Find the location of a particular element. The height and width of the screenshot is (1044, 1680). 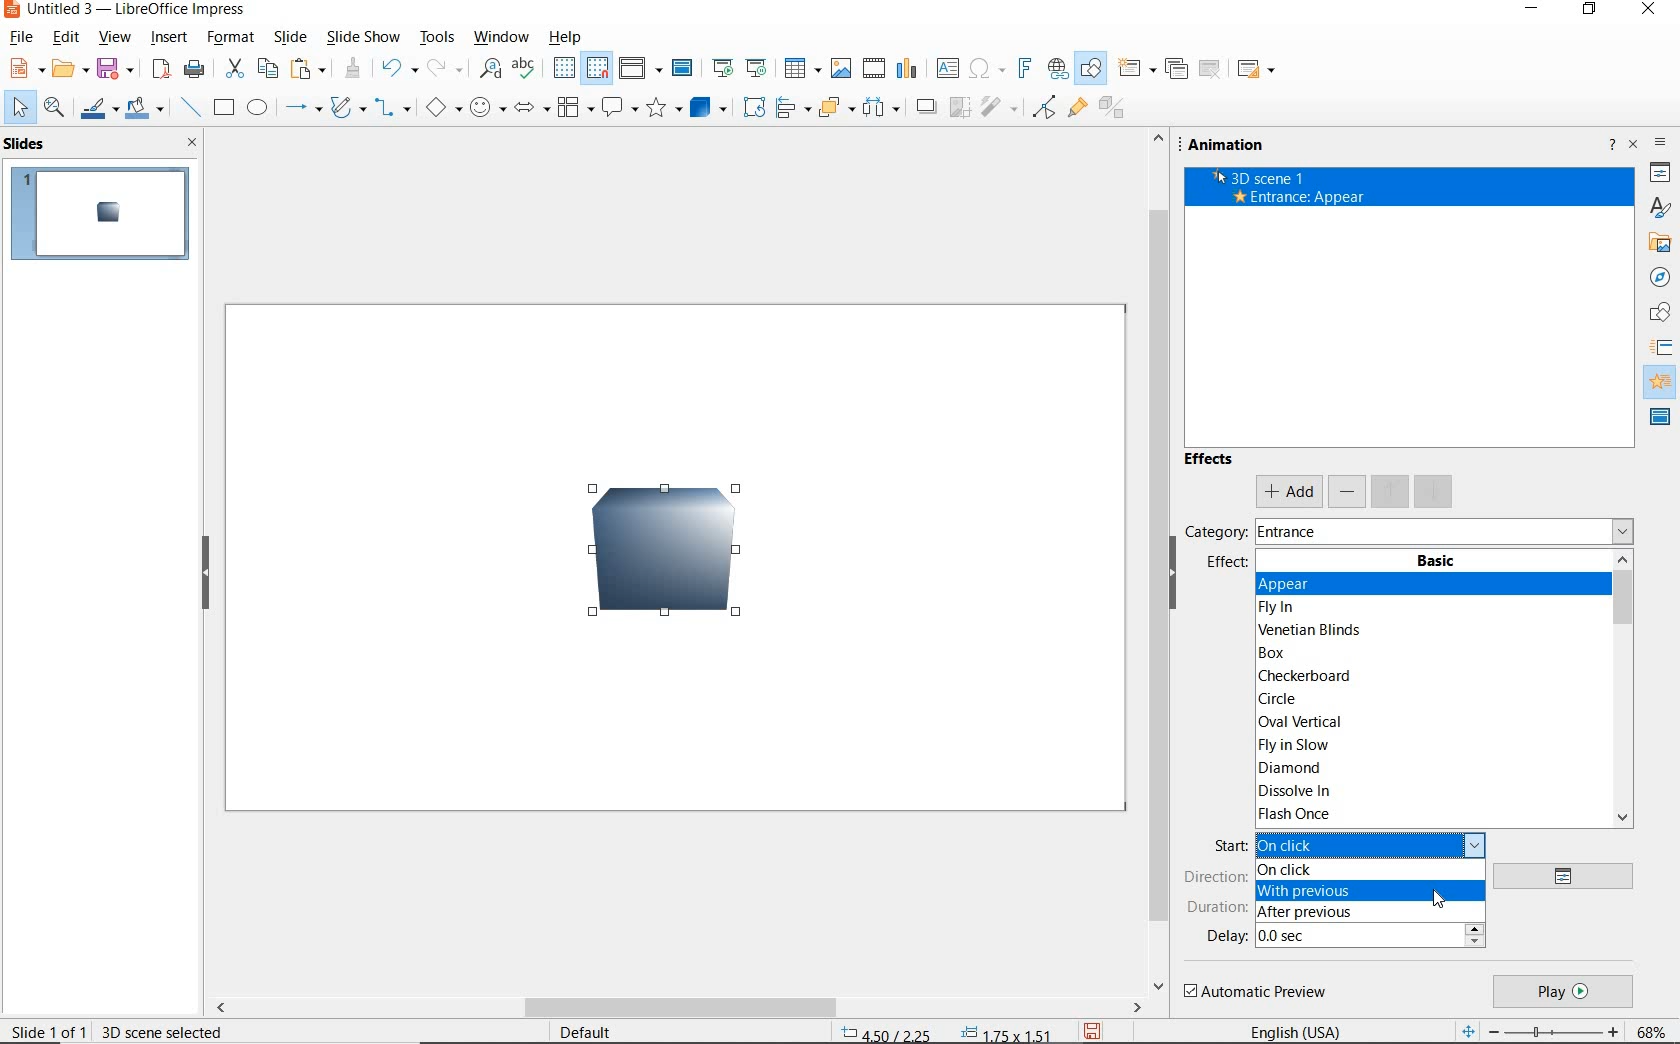

category is located at coordinates (1214, 531).